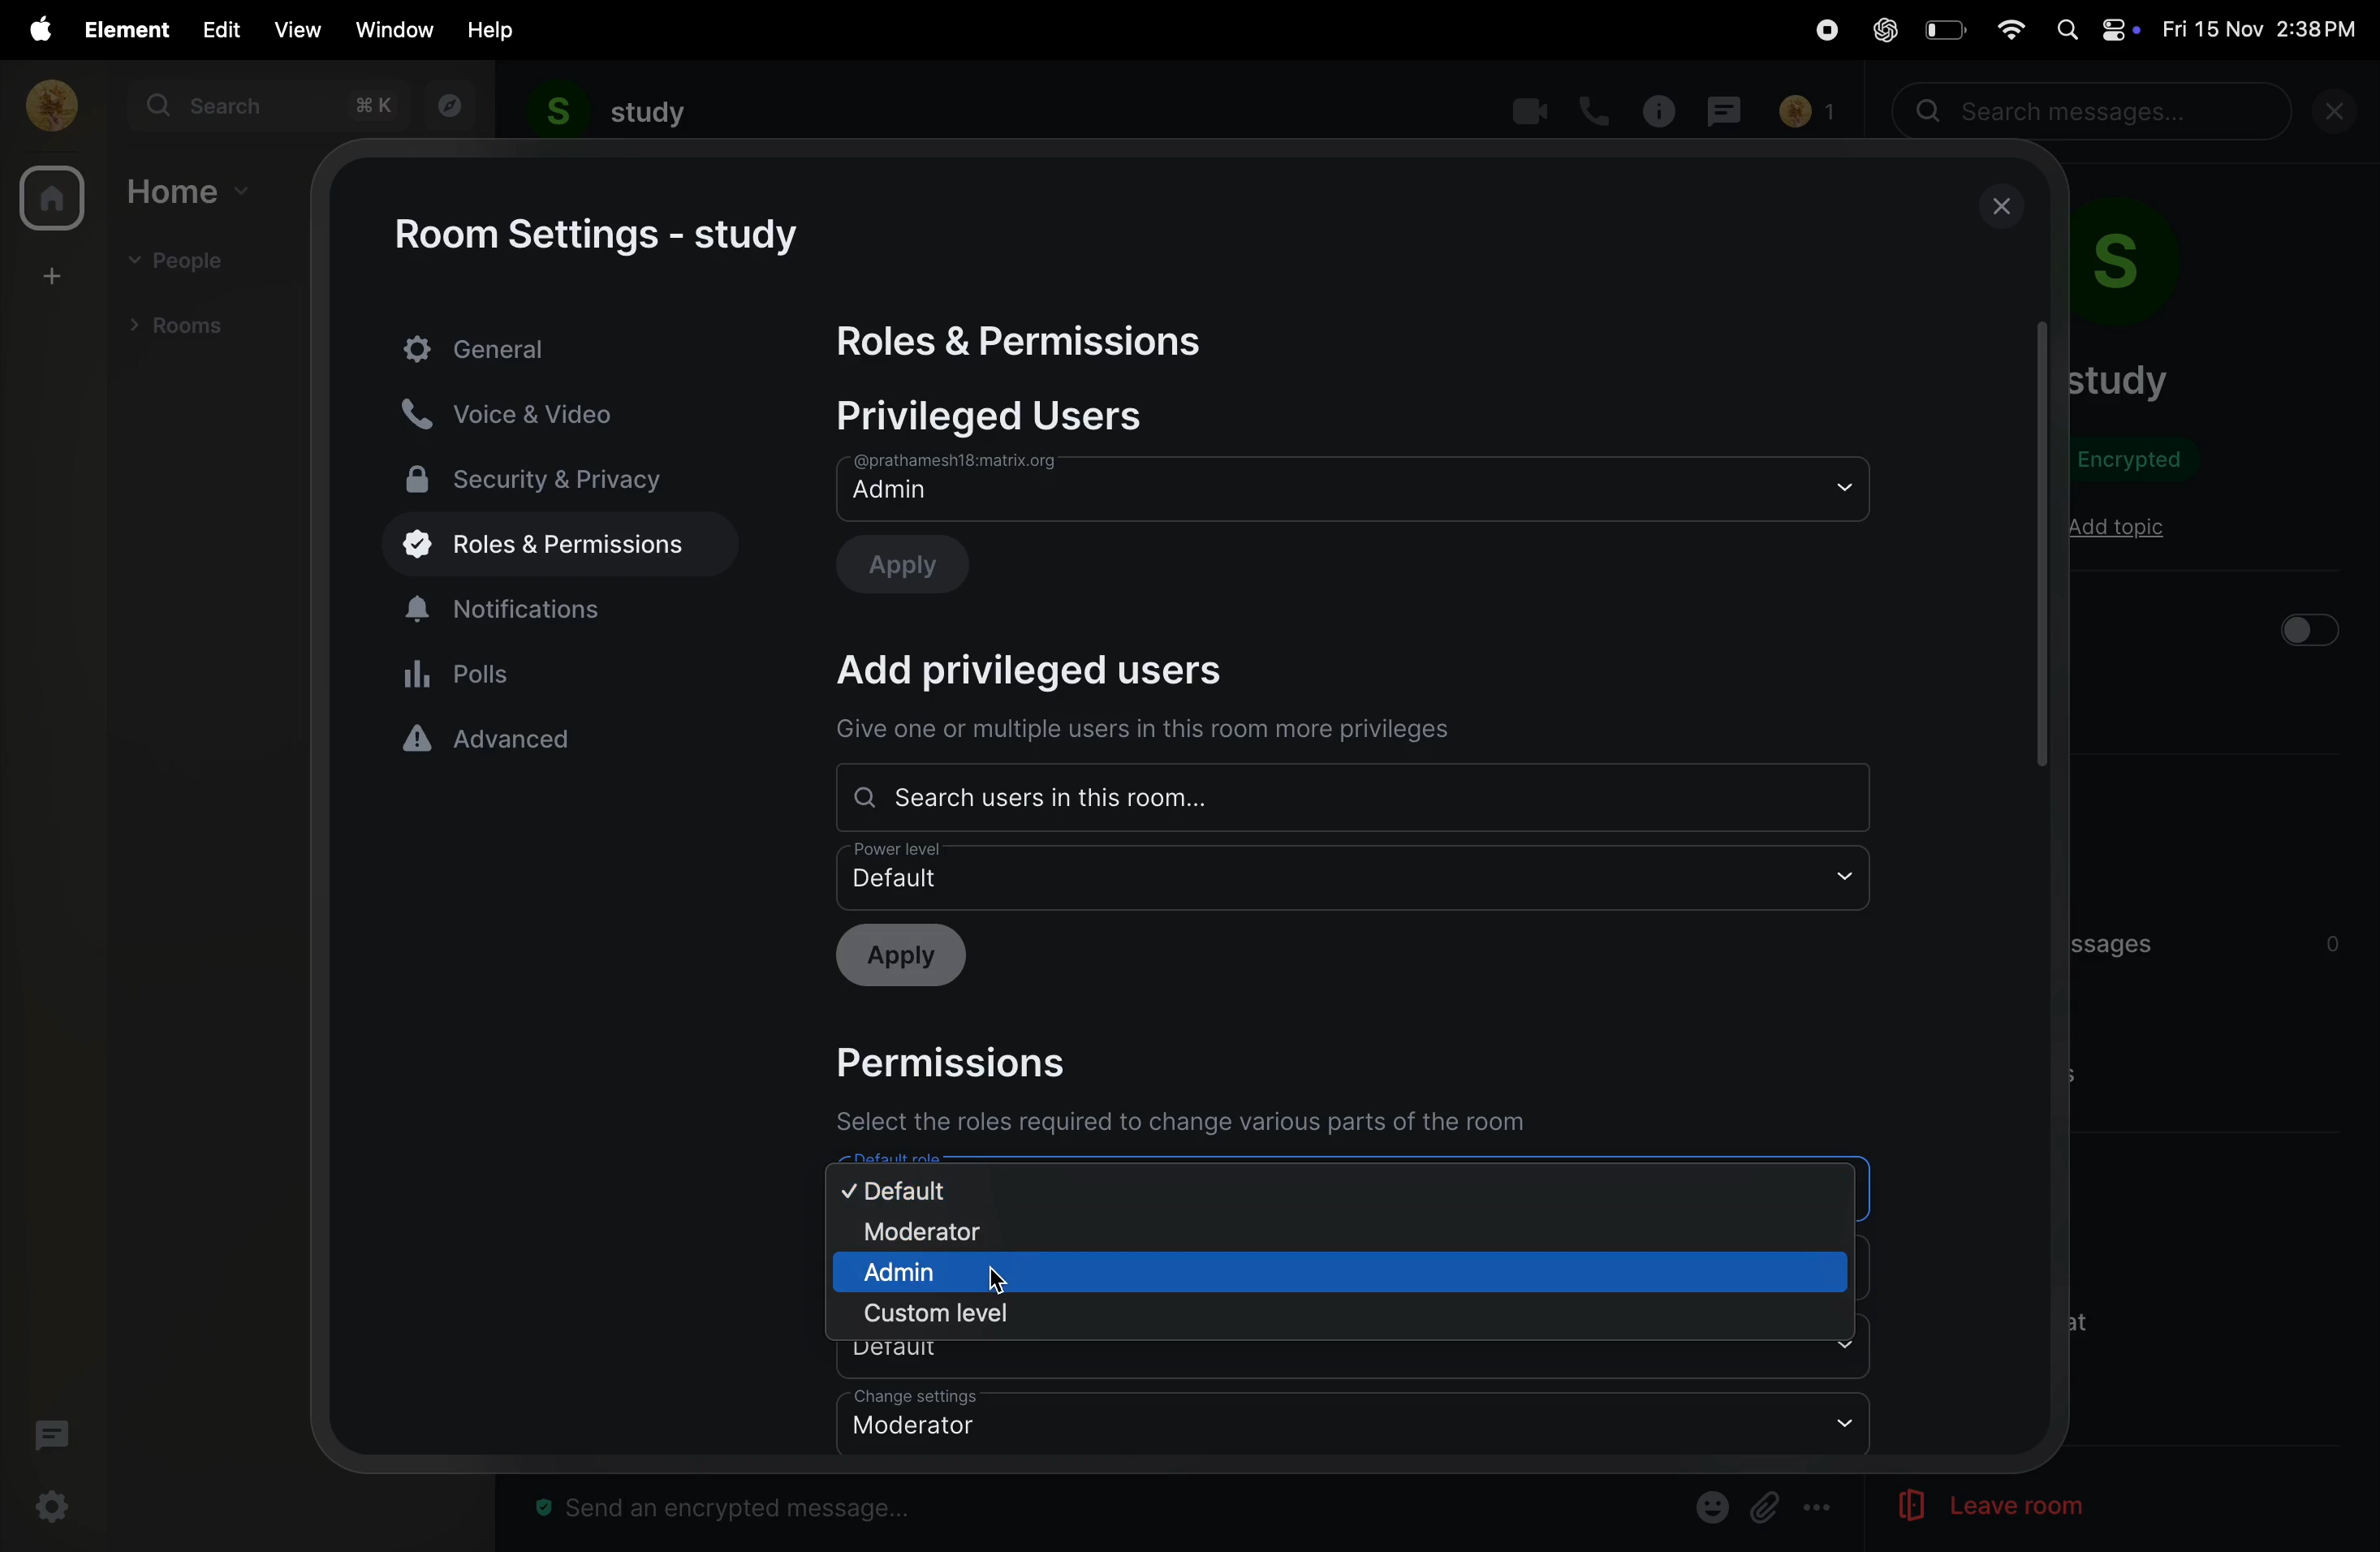 This screenshot has height=1552, width=2380. What do you see at coordinates (493, 29) in the screenshot?
I see `help` at bounding box center [493, 29].